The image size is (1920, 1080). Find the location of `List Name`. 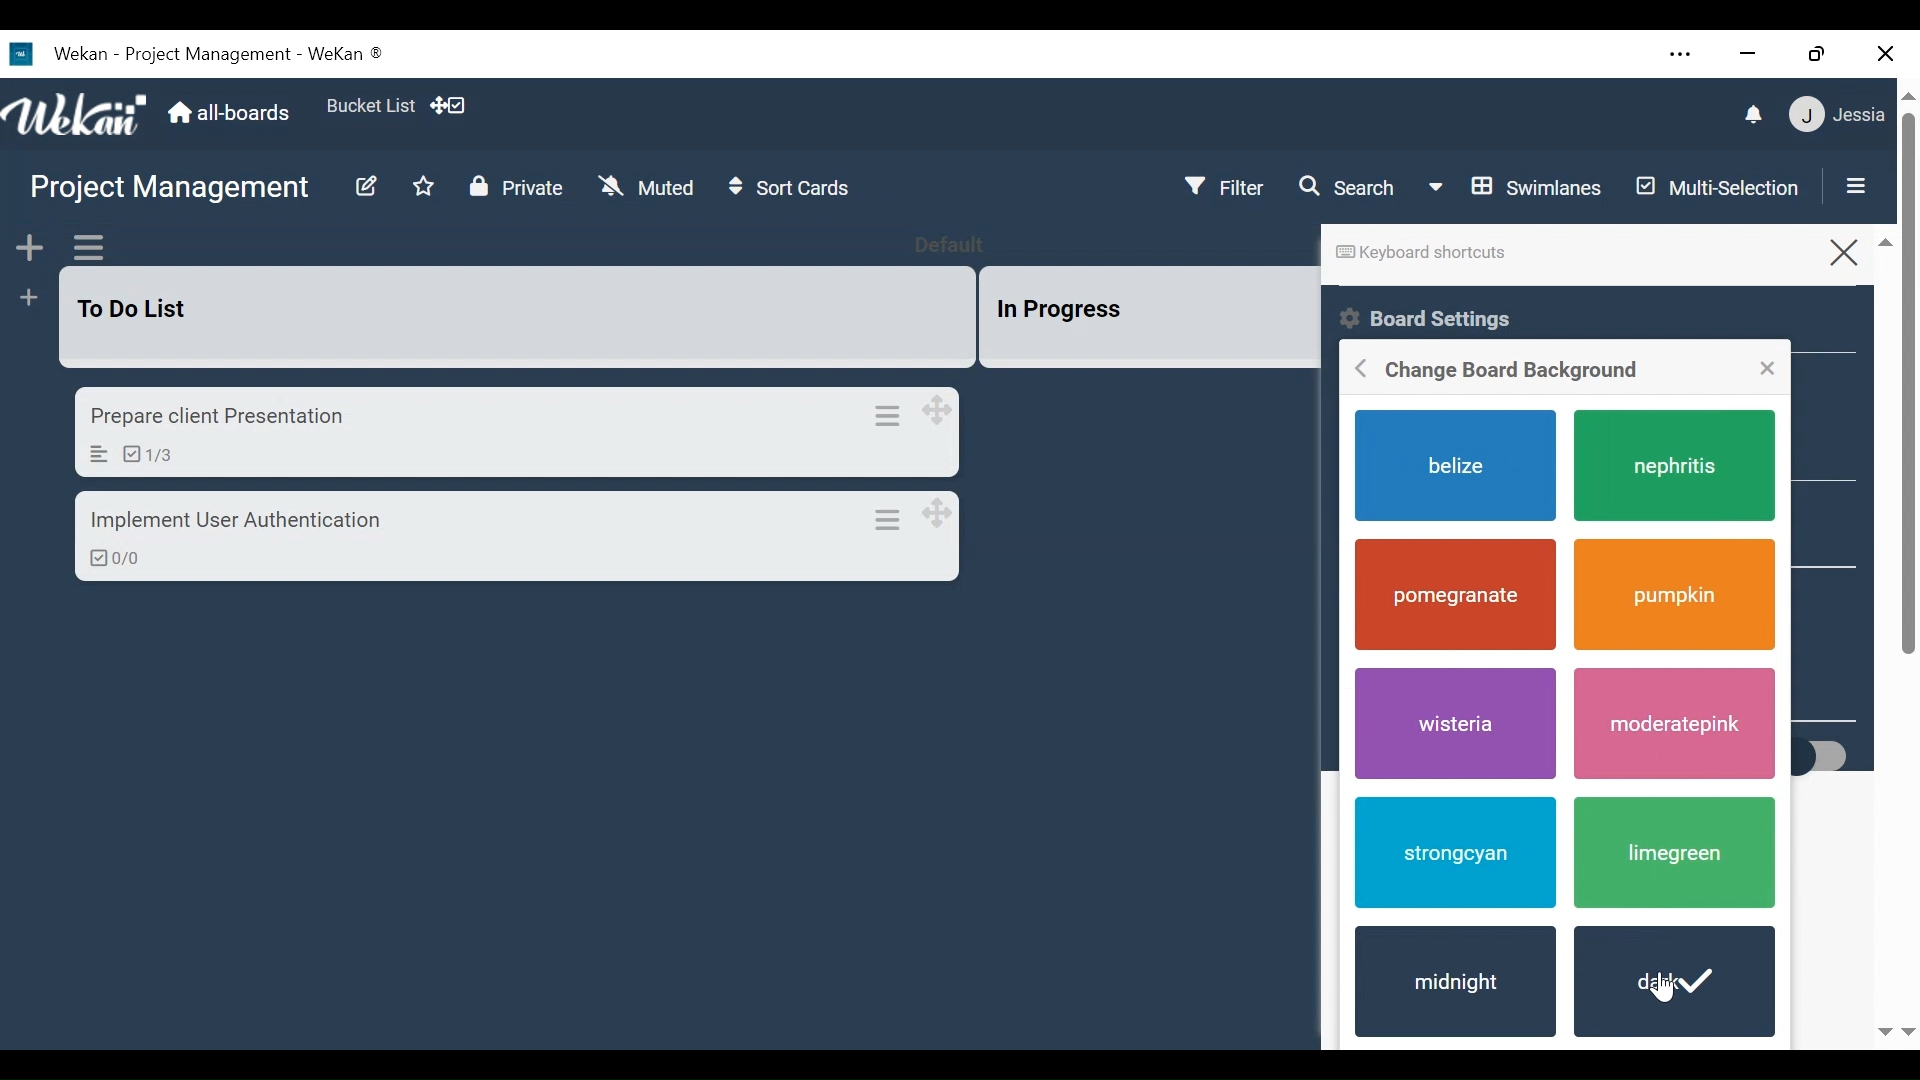

List Name is located at coordinates (1055, 310).